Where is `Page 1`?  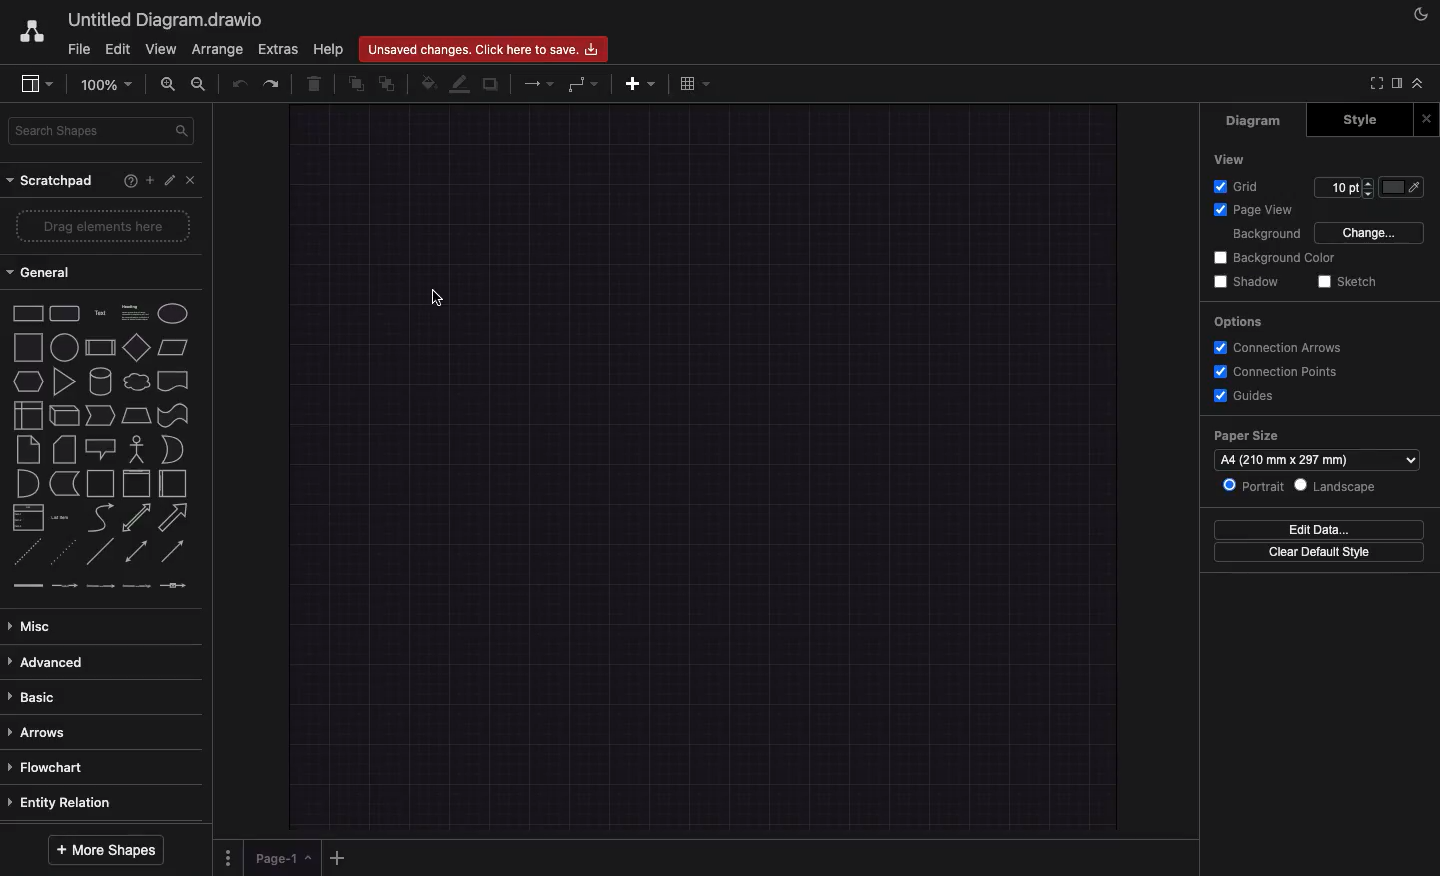 Page 1 is located at coordinates (282, 858).